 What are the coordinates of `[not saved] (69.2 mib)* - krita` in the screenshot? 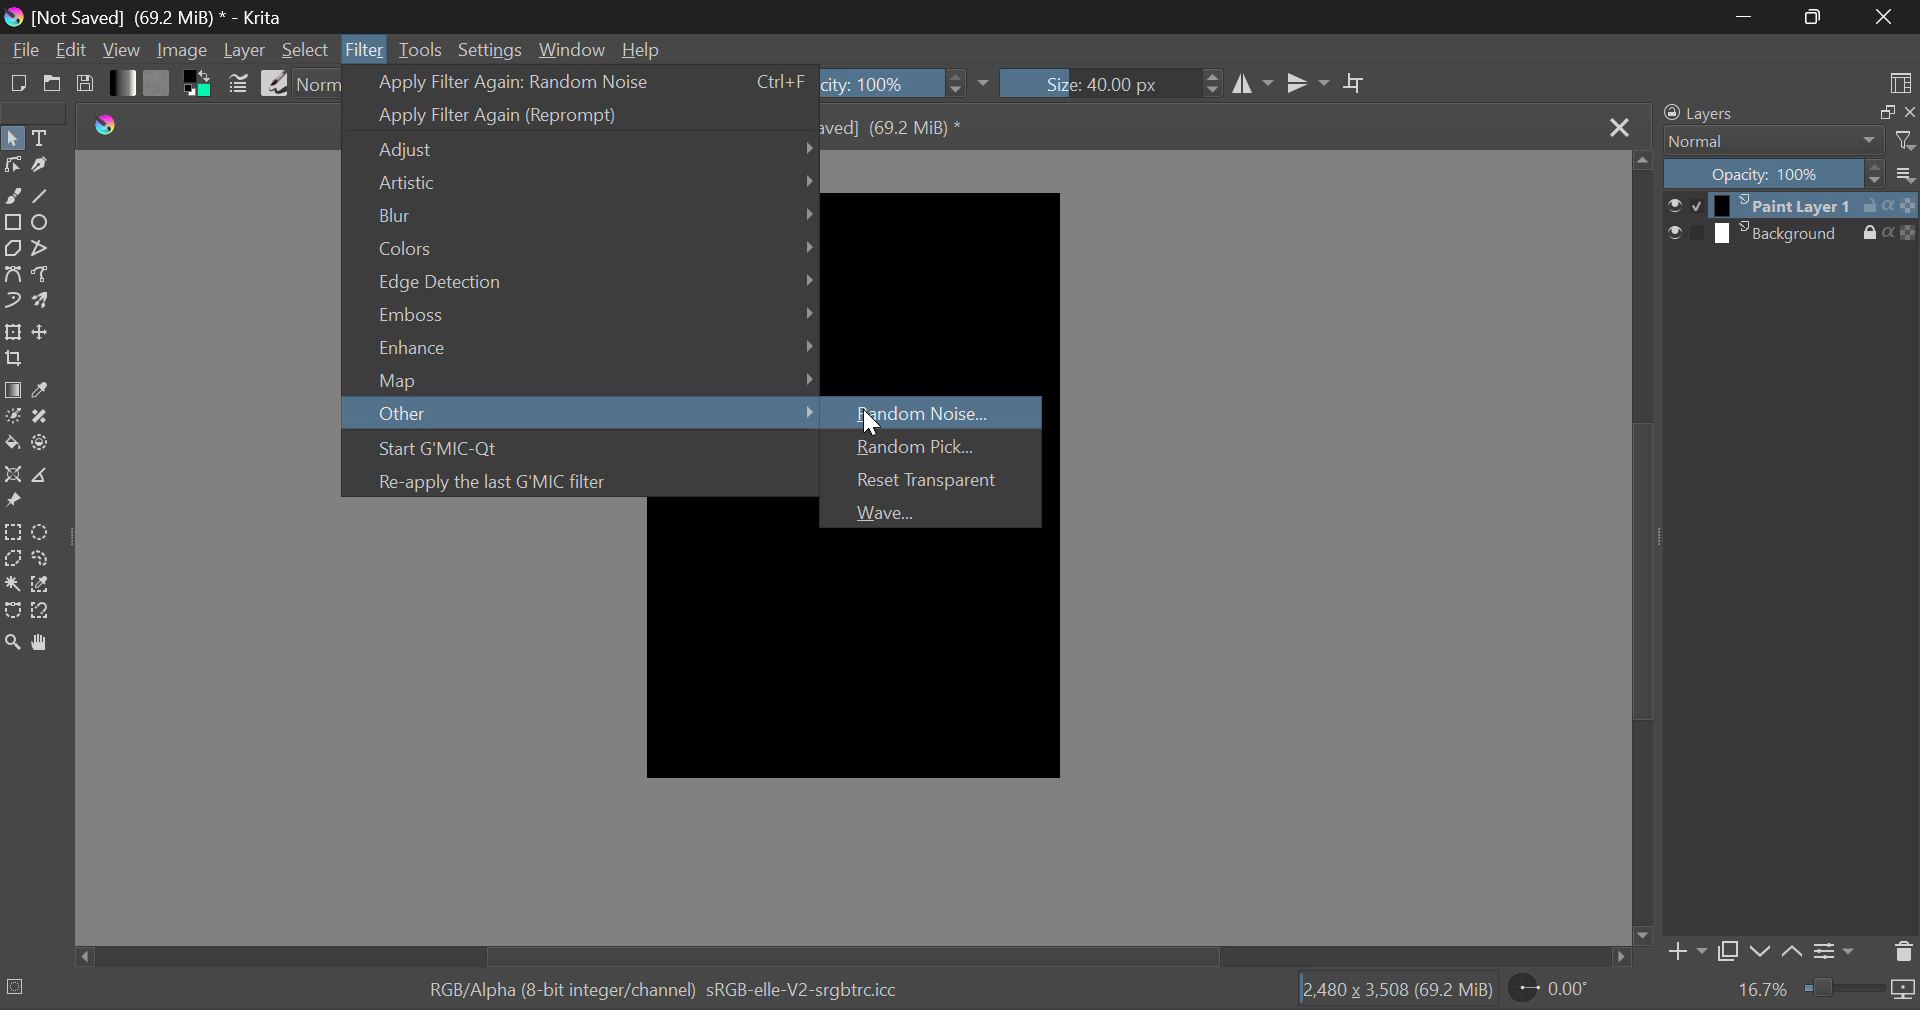 It's located at (151, 16).